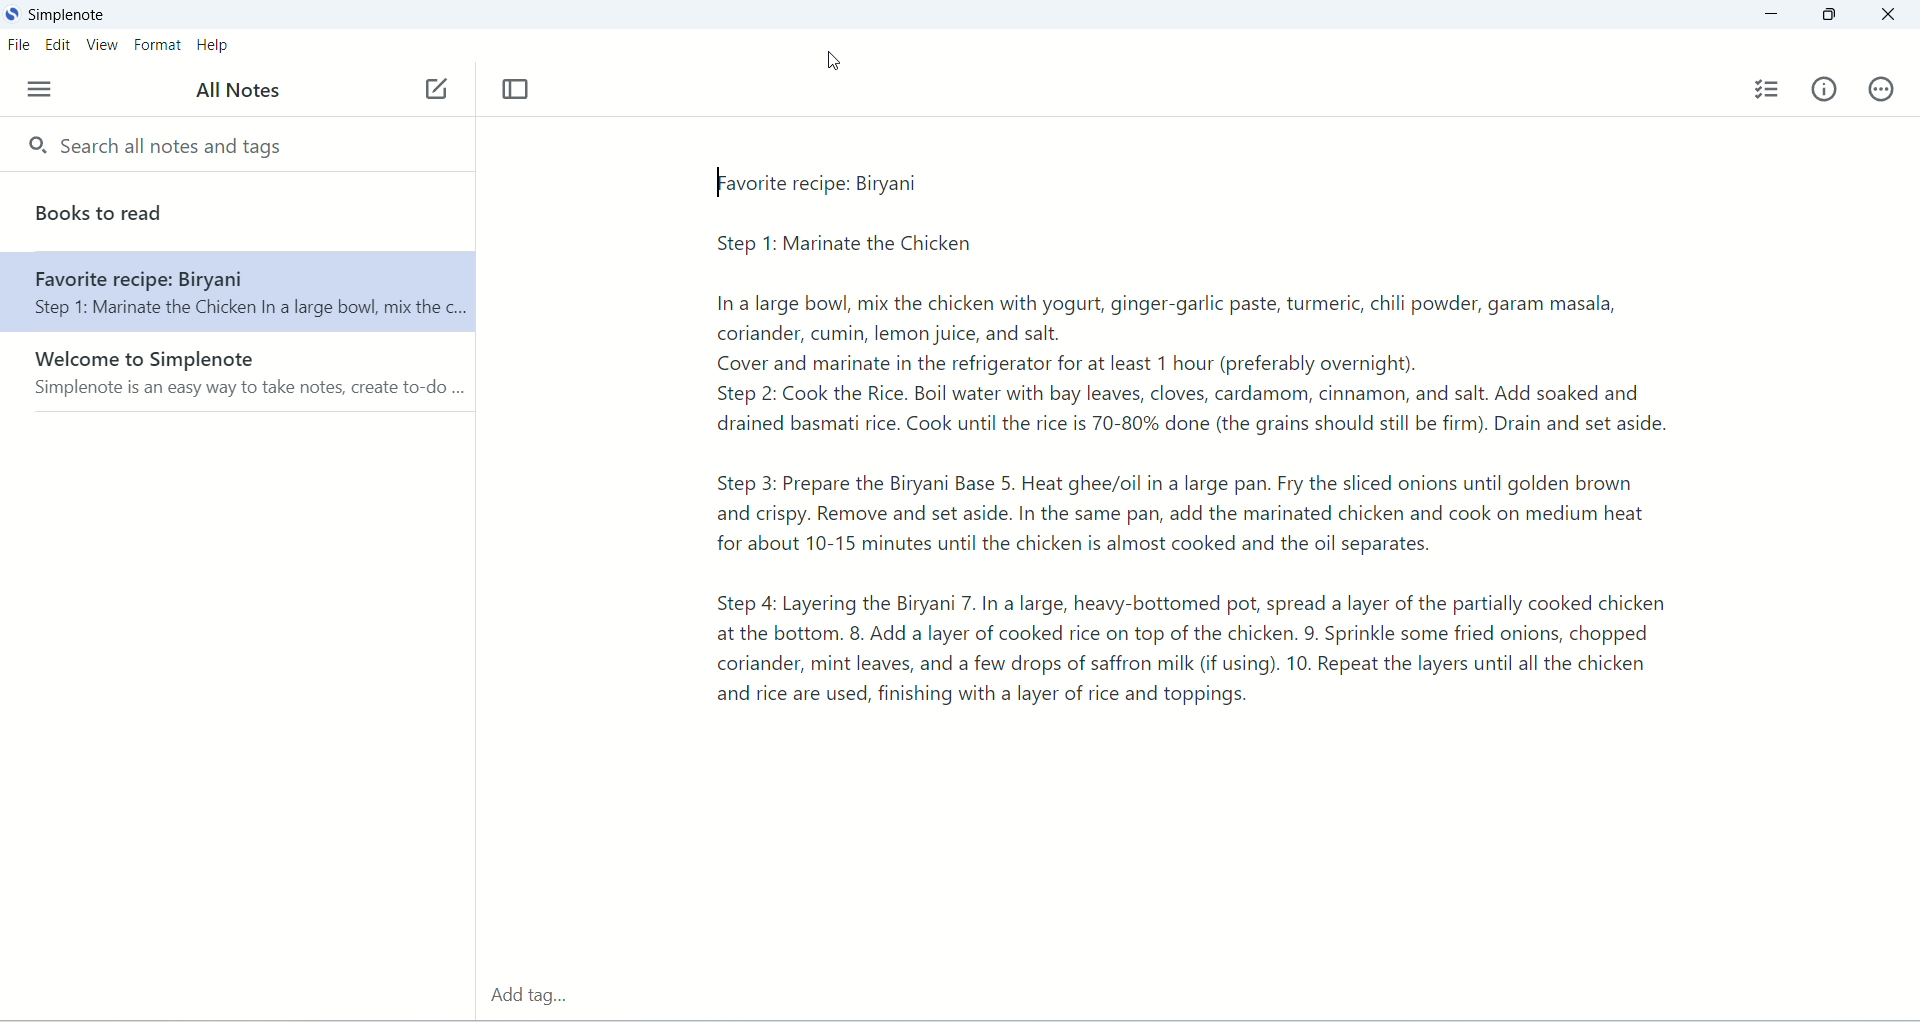 This screenshot has width=1920, height=1022. I want to click on new note, so click(436, 88).